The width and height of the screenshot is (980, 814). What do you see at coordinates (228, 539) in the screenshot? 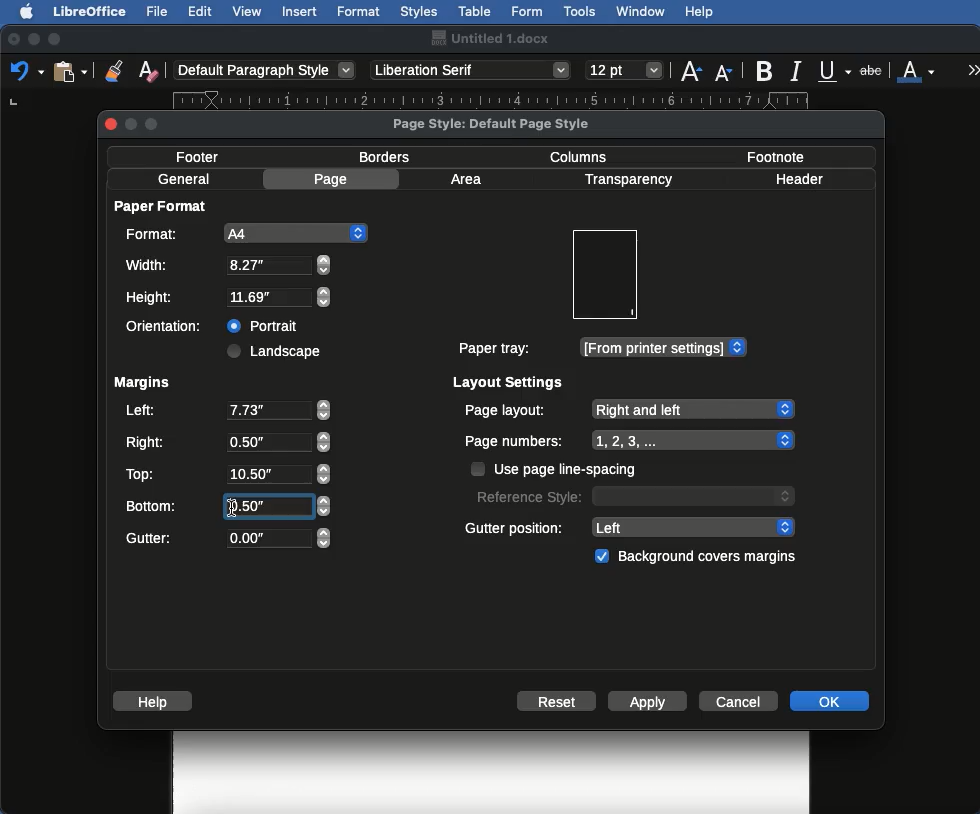
I see `Gutter` at bounding box center [228, 539].